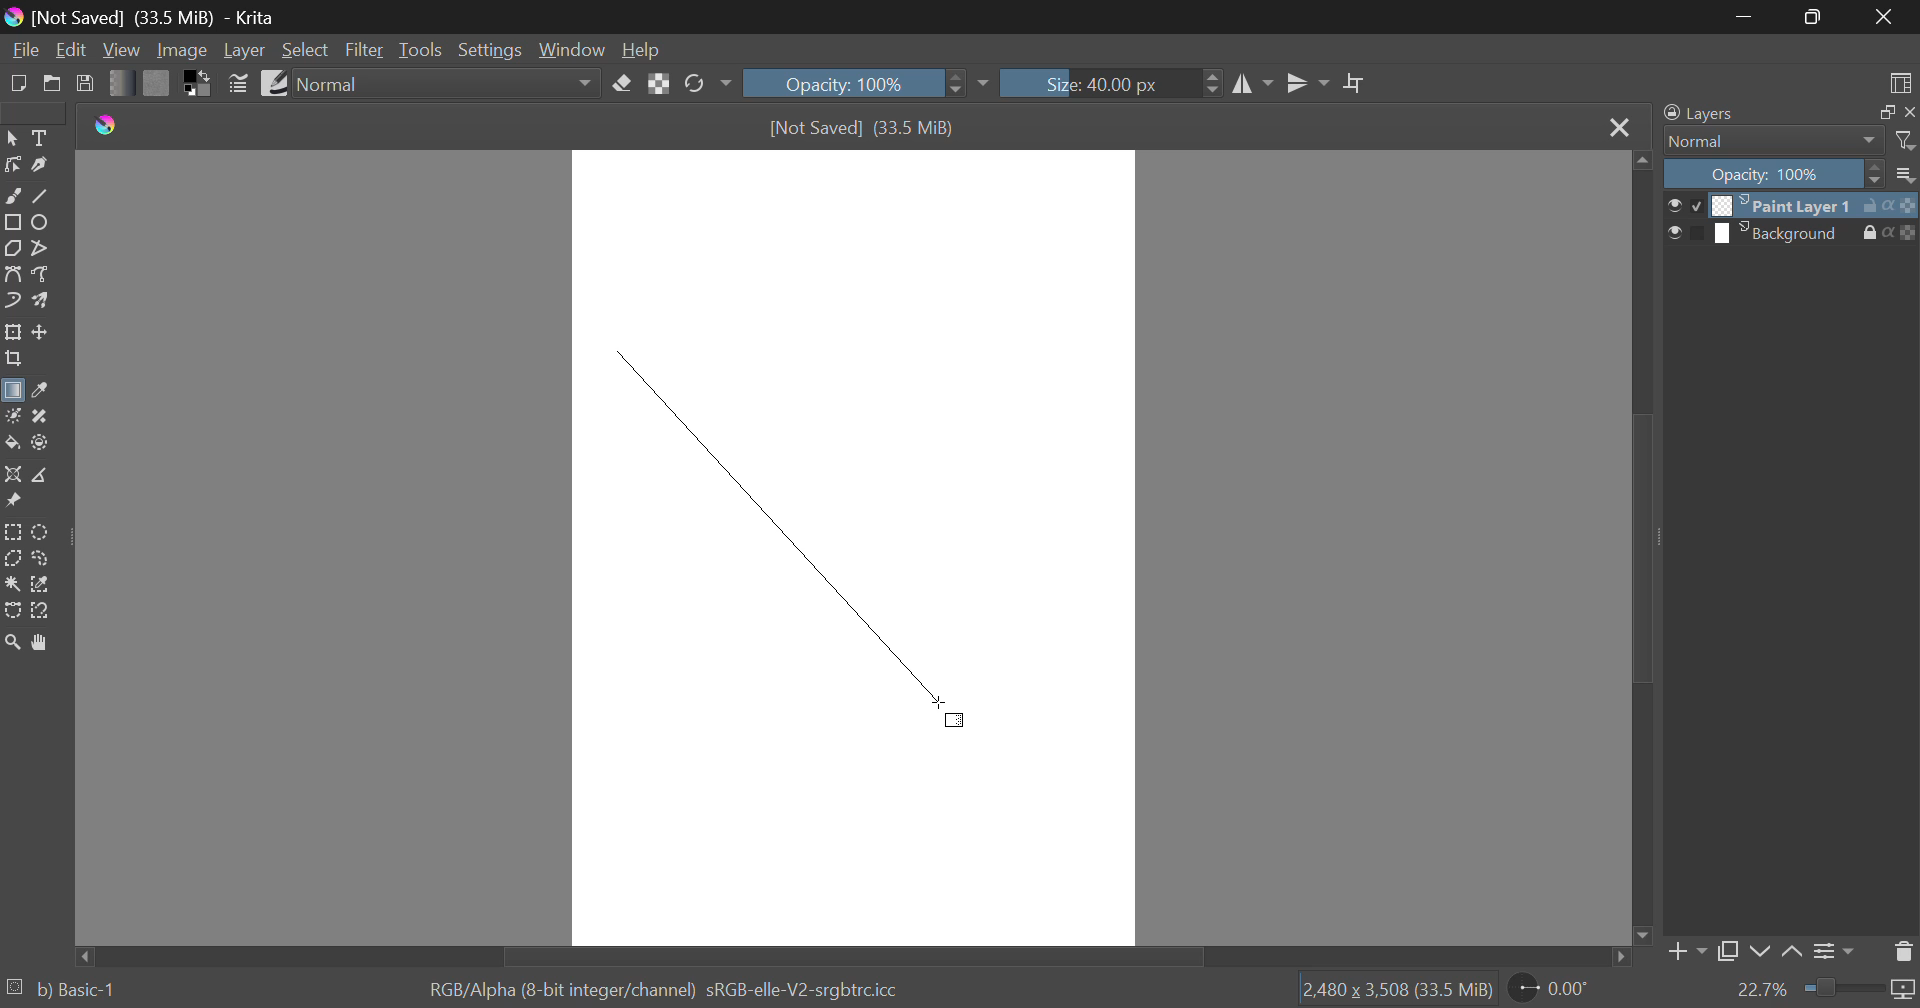 Image resolution: width=1920 pixels, height=1008 pixels. I want to click on Freehand Selection, so click(41, 558).